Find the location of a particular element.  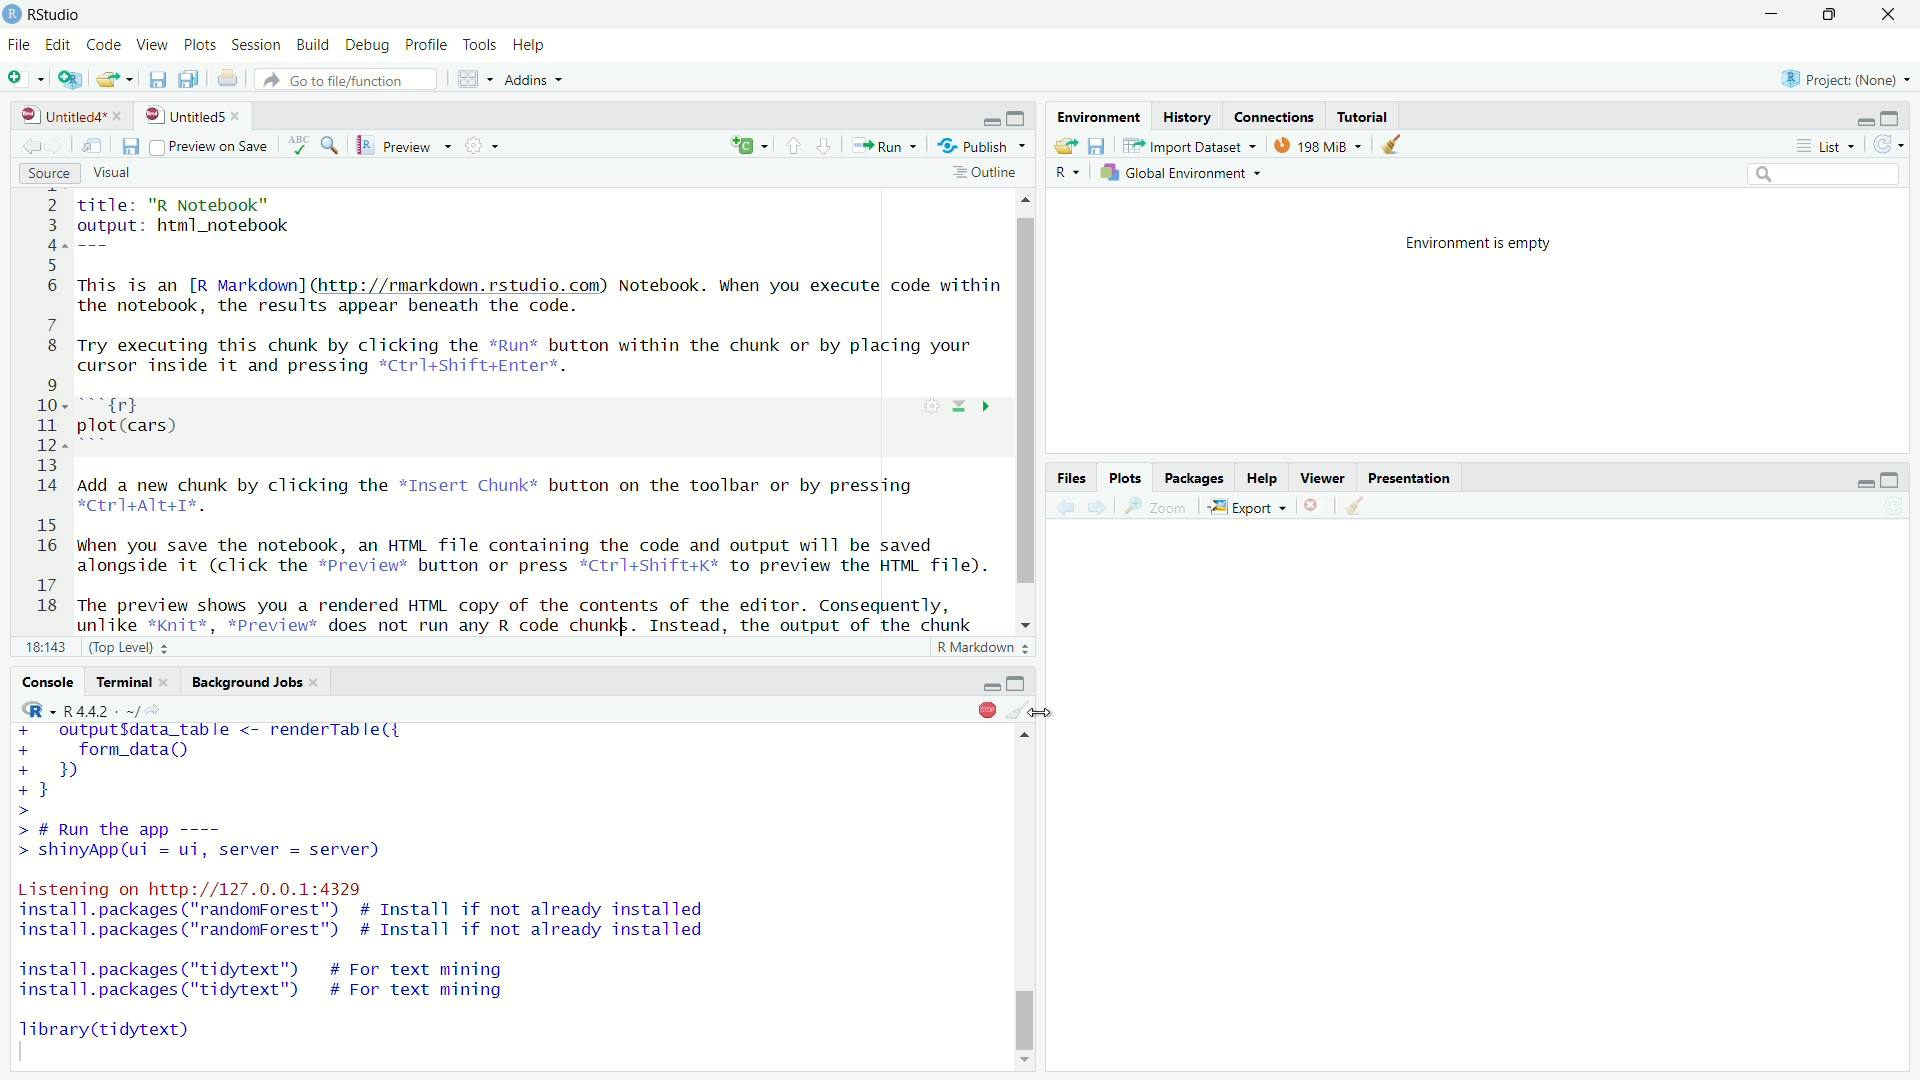

close is located at coordinates (1317, 505).